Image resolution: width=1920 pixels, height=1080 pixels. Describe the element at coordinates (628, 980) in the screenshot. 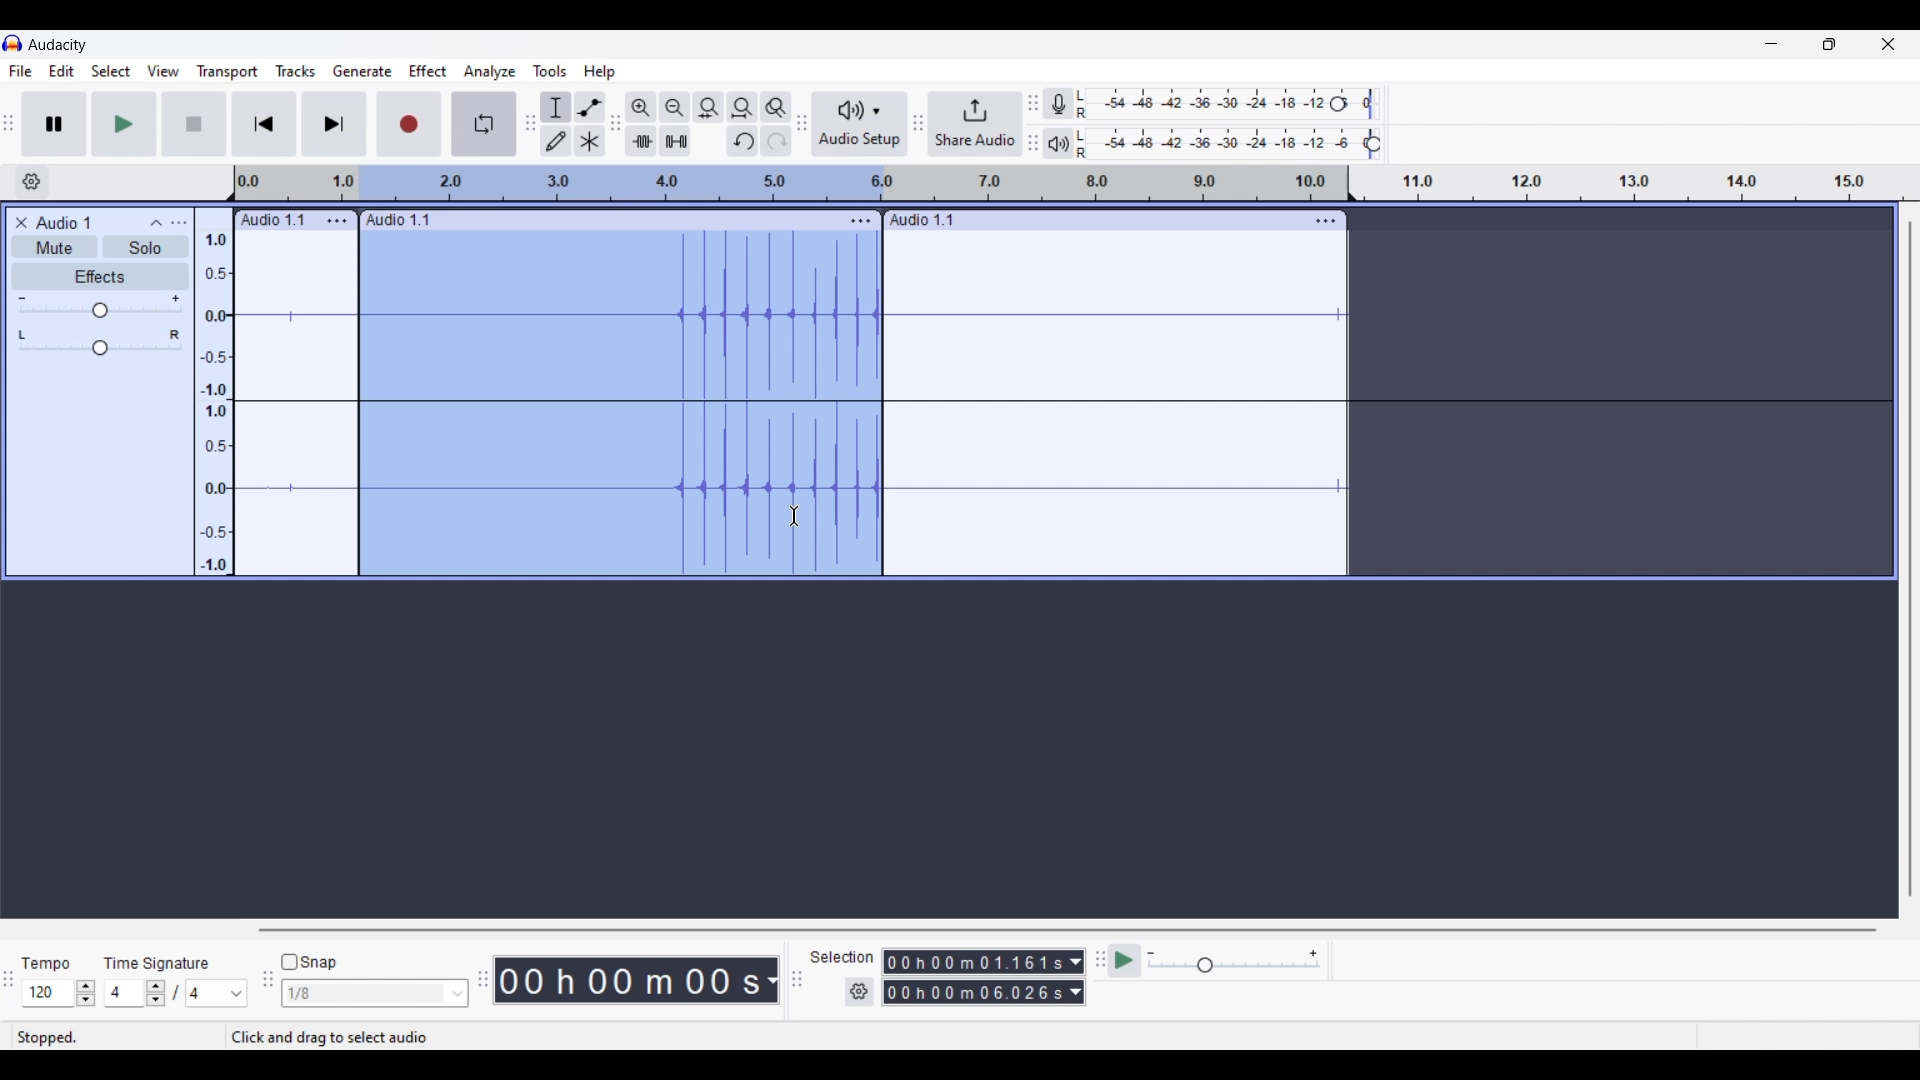

I see `Recorded duration` at that location.